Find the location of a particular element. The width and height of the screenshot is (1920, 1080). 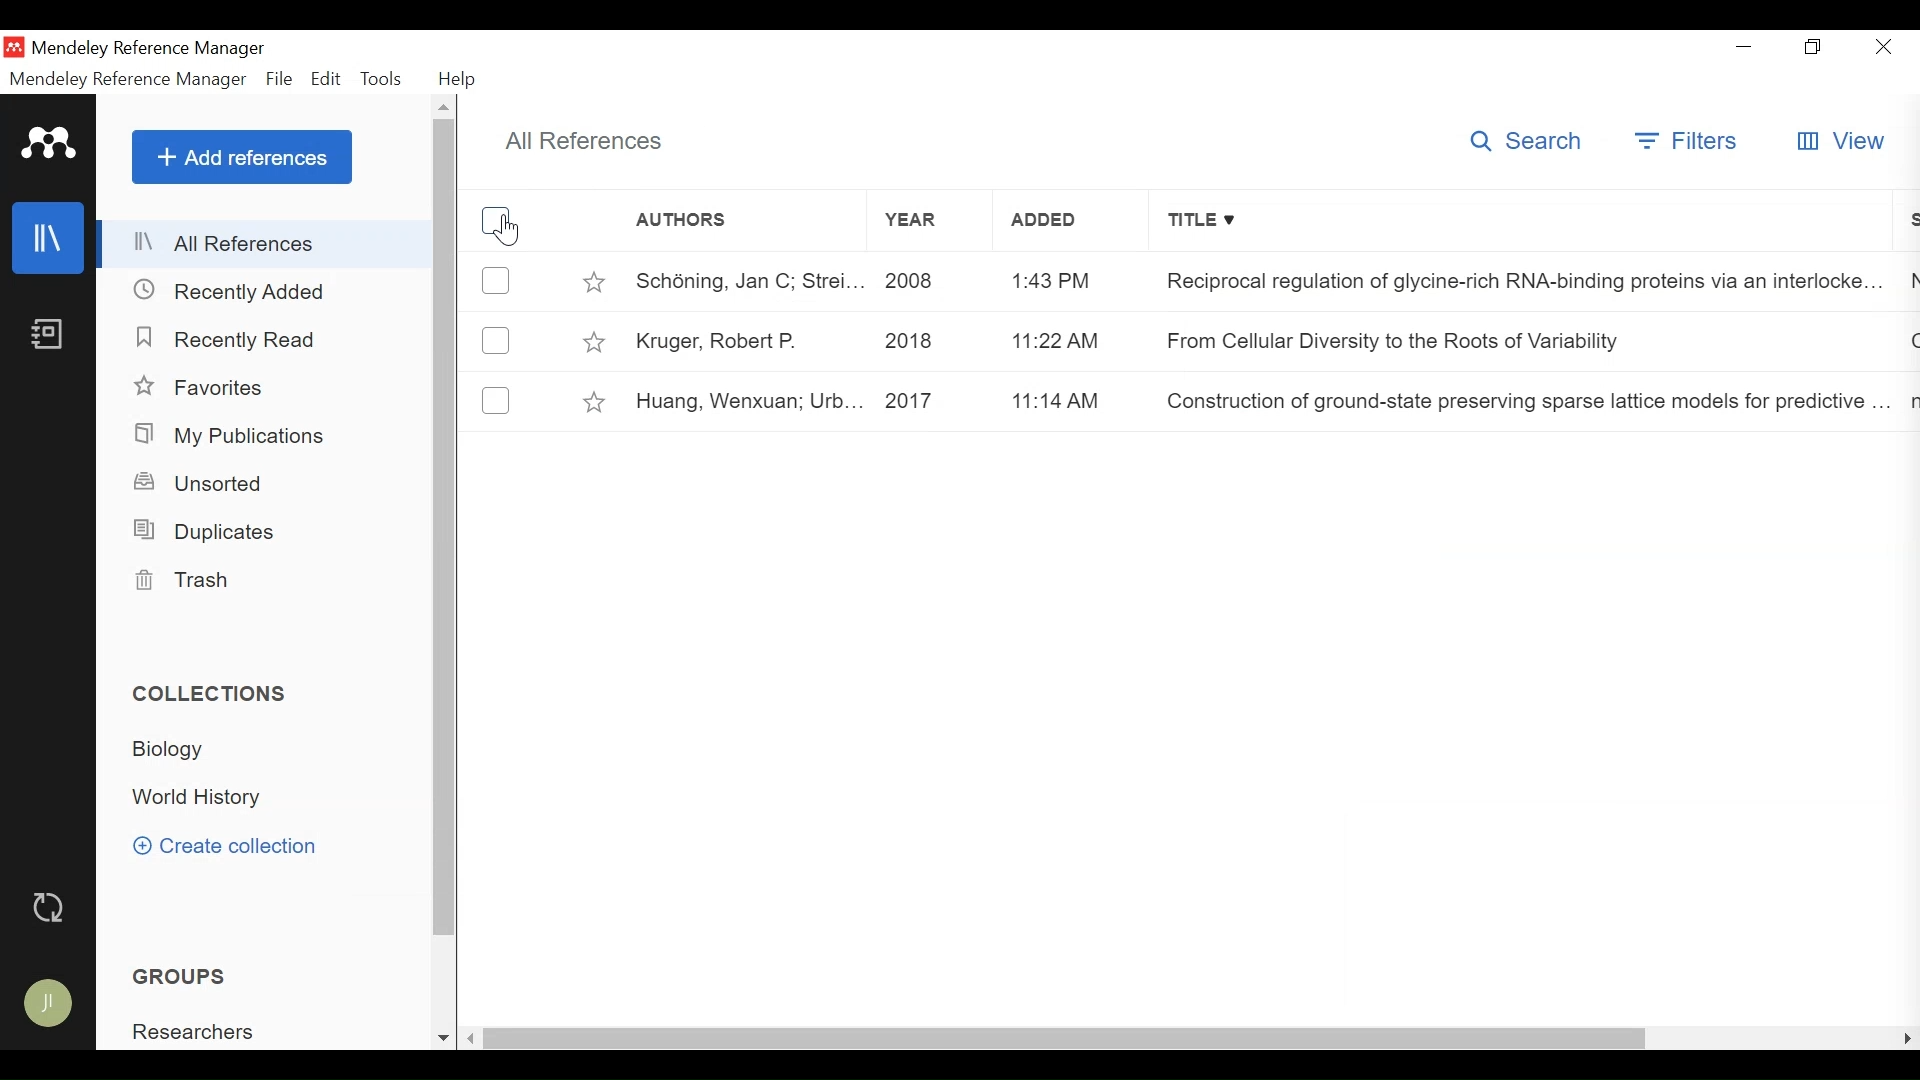

Mendeley Reference Manager is located at coordinates (125, 79).